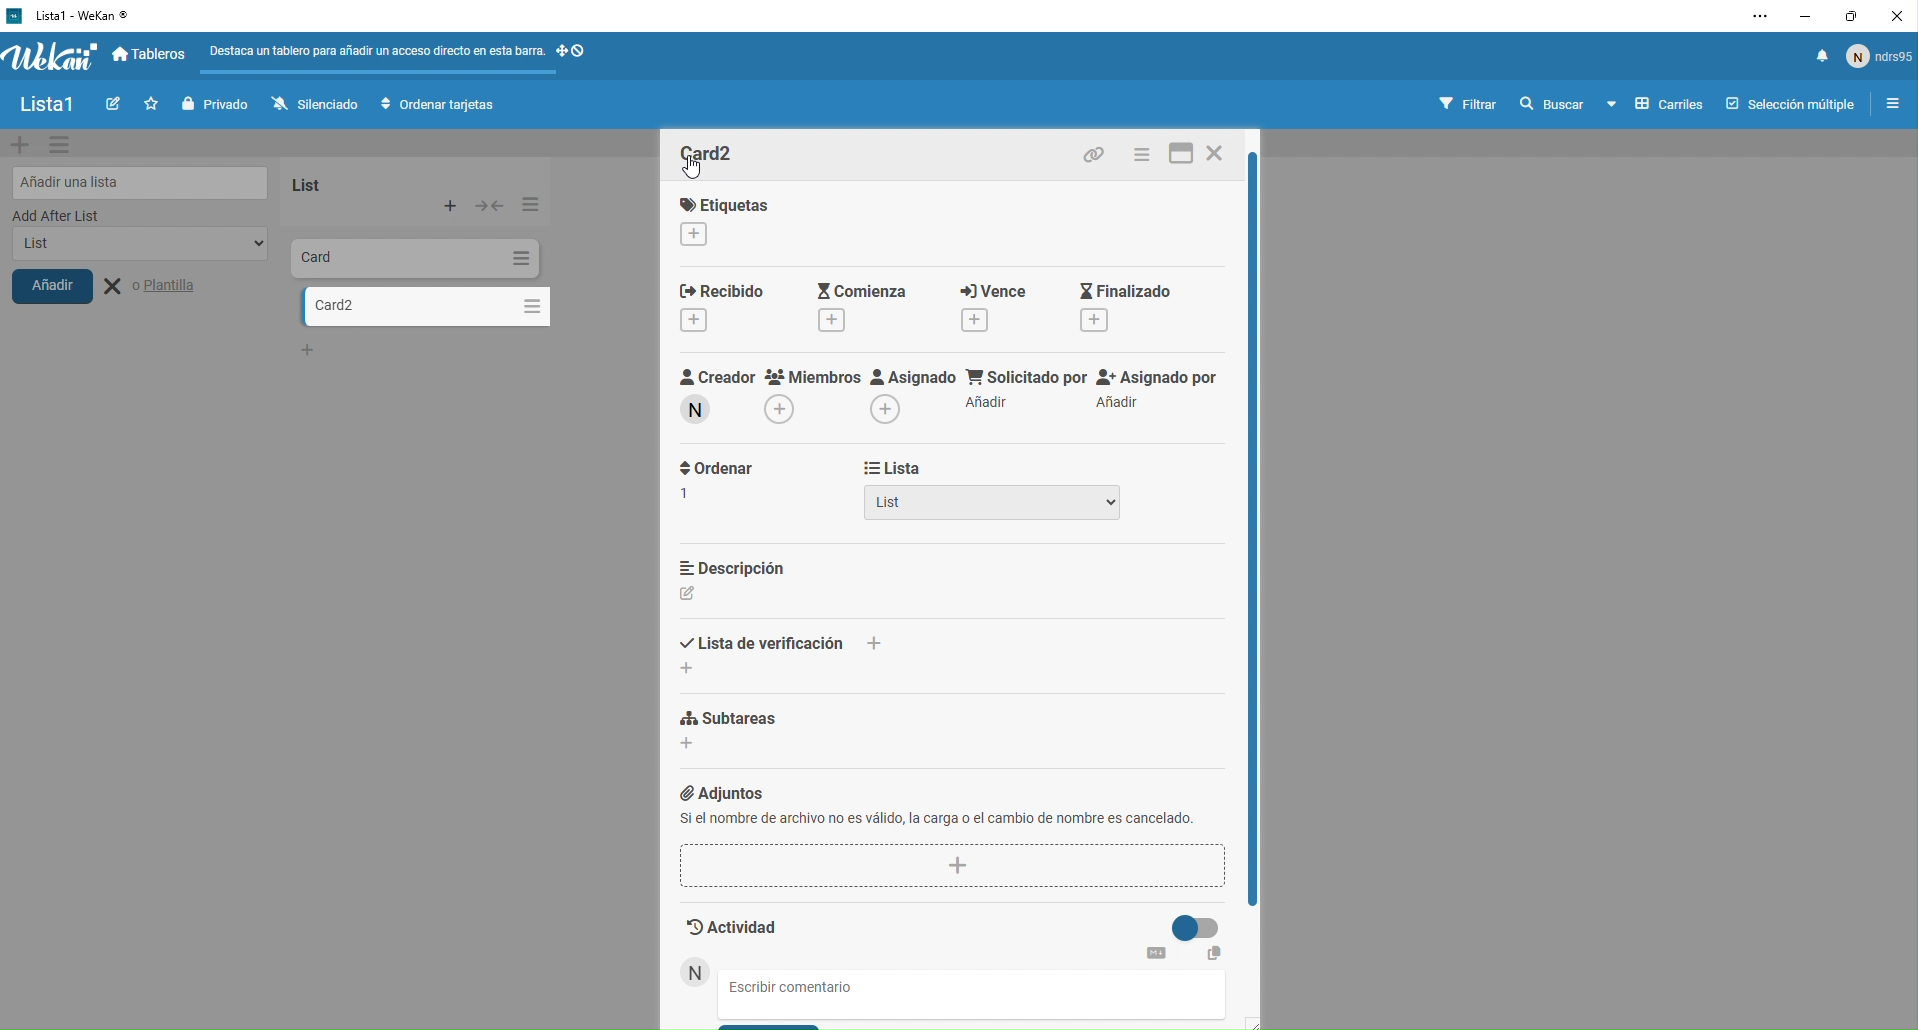  Describe the element at coordinates (528, 204) in the screenshot. I see `Options` at that location.